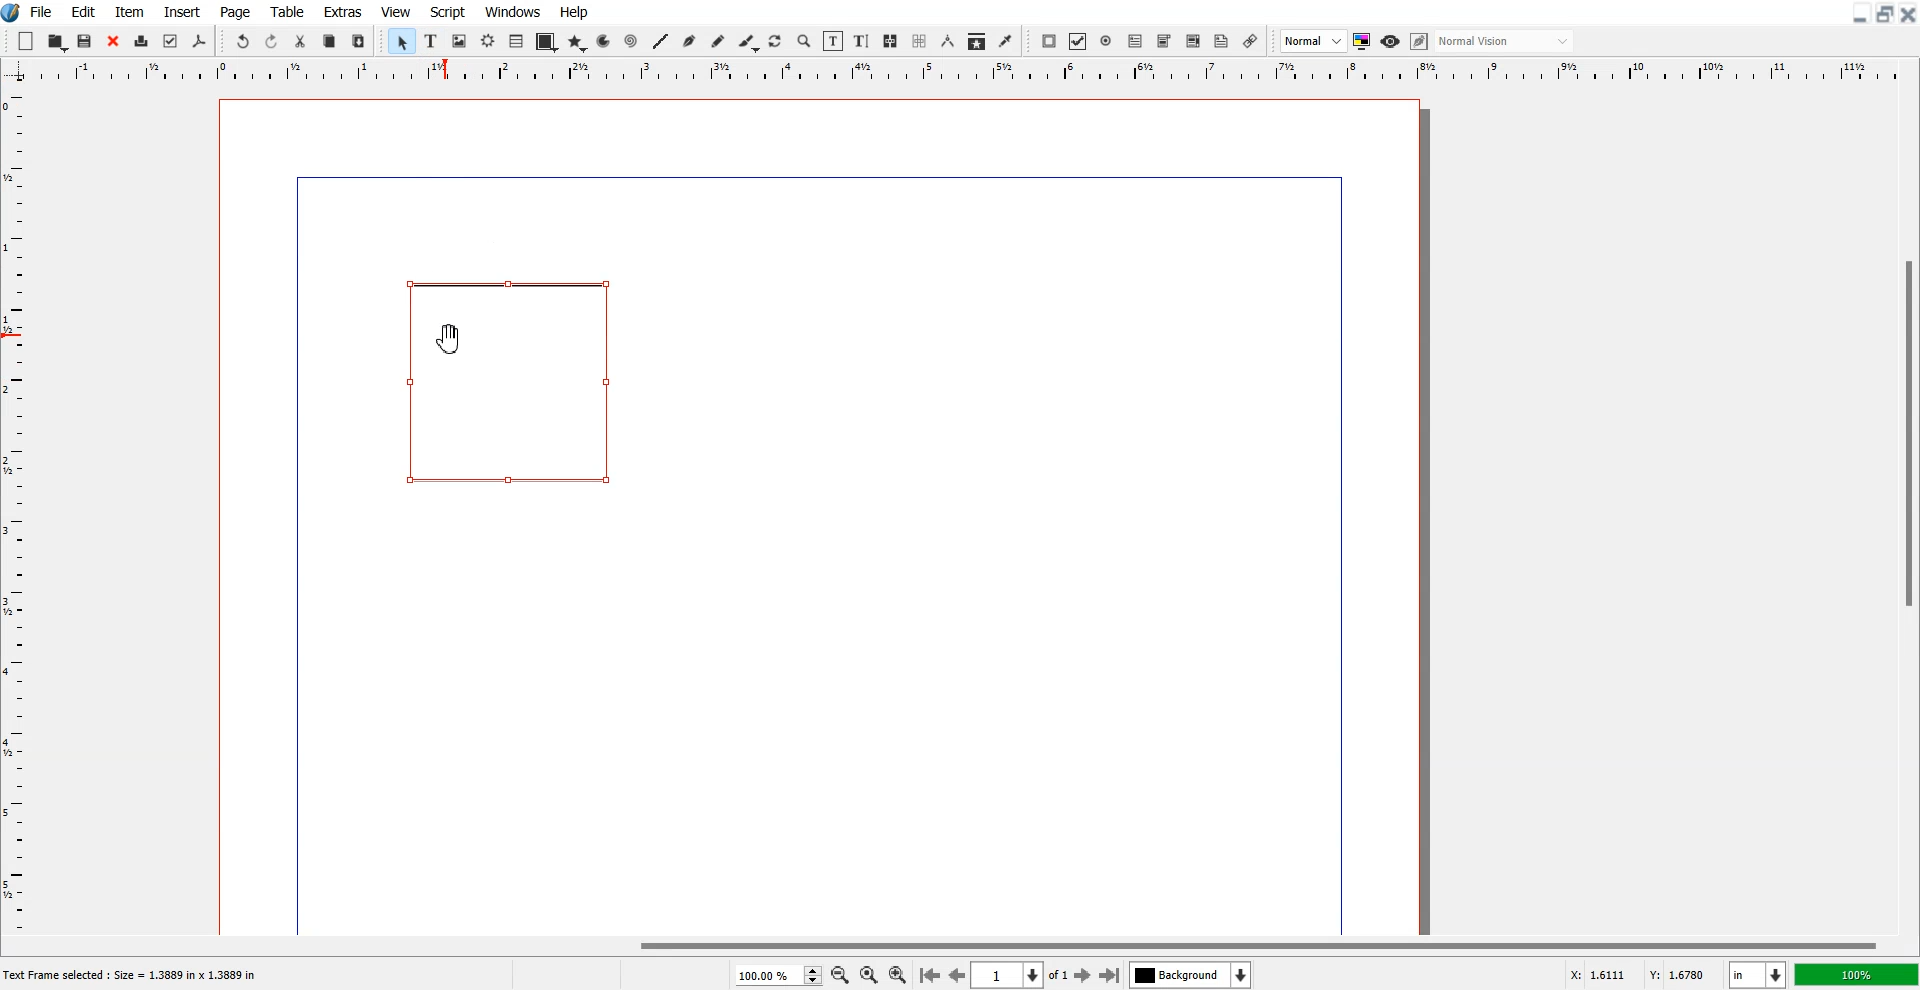 Image resolution: width=1920 pixels, height=990 pixels. I want to click on Edit in preview, so click(1421, 42).